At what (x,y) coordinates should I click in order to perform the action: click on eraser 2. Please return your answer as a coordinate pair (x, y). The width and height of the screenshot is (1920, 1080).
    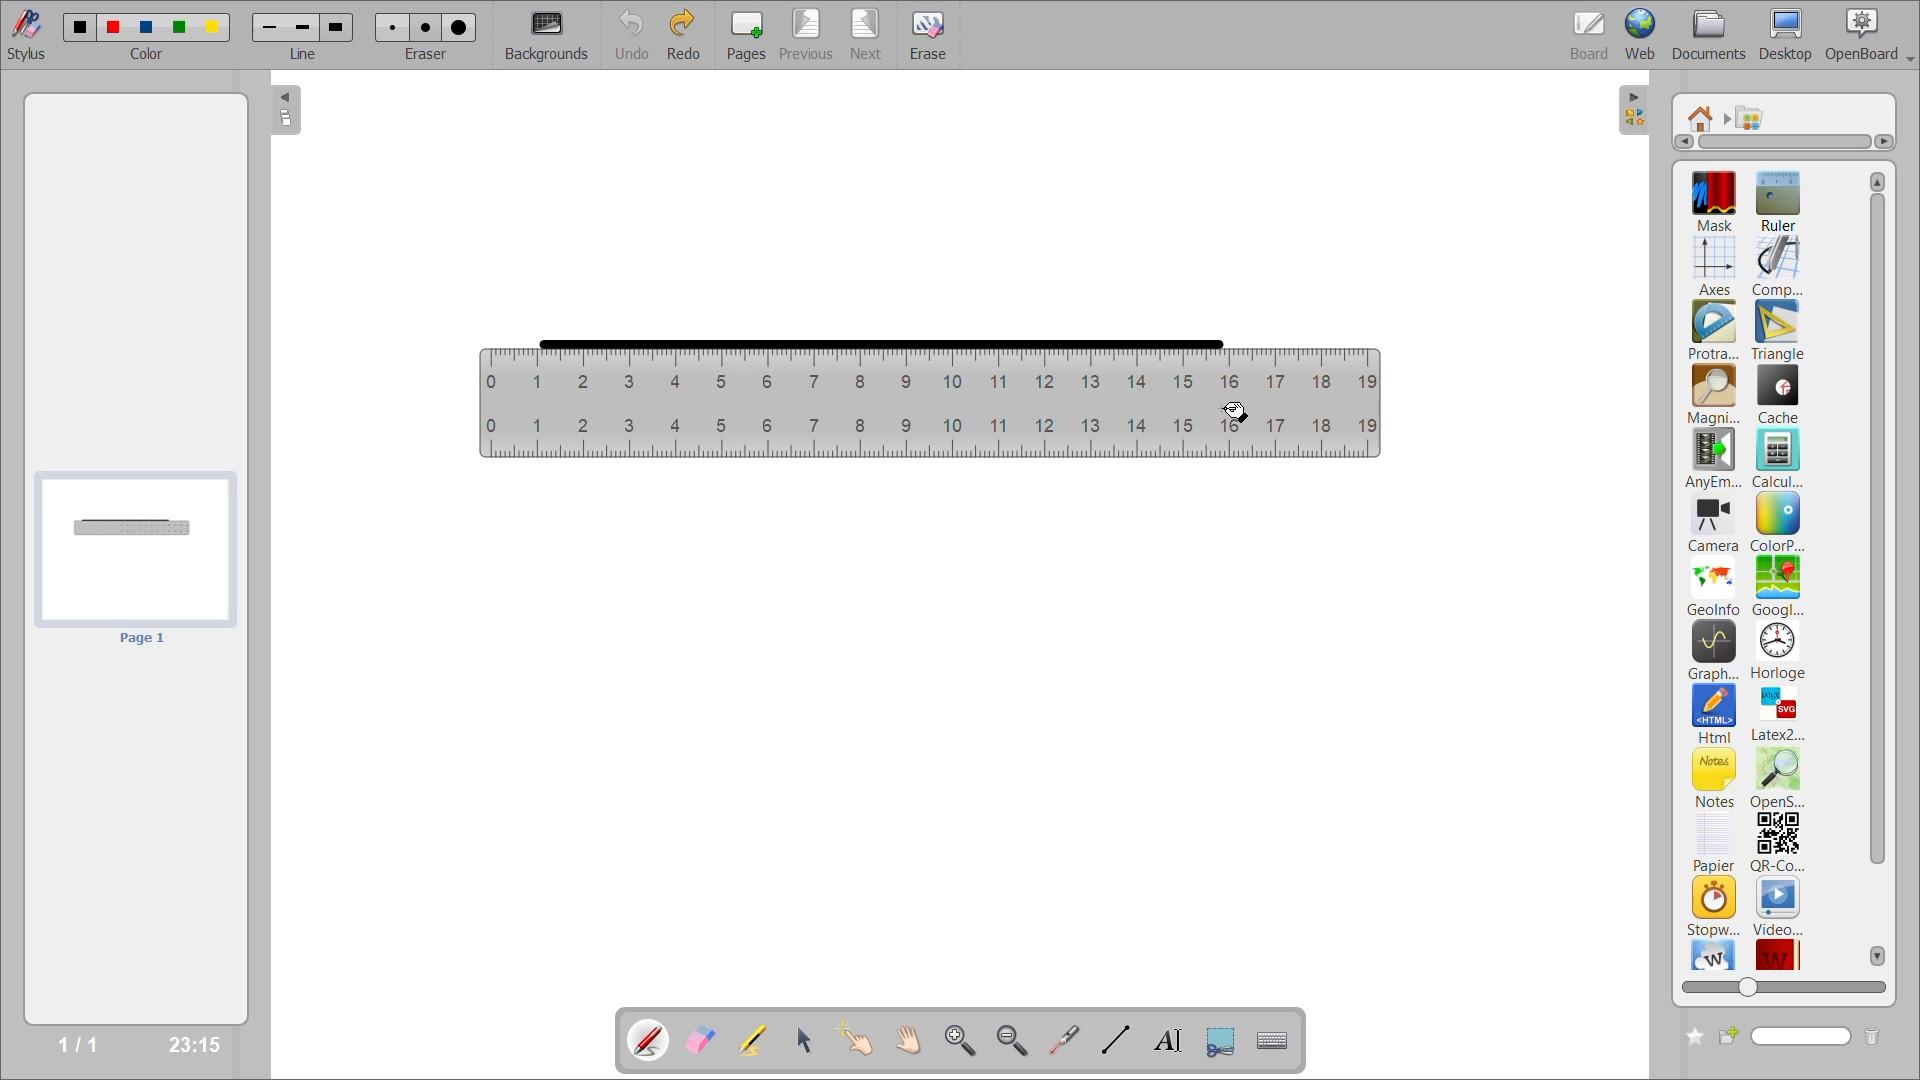
    Looking at the image, I should click on (426, 27).